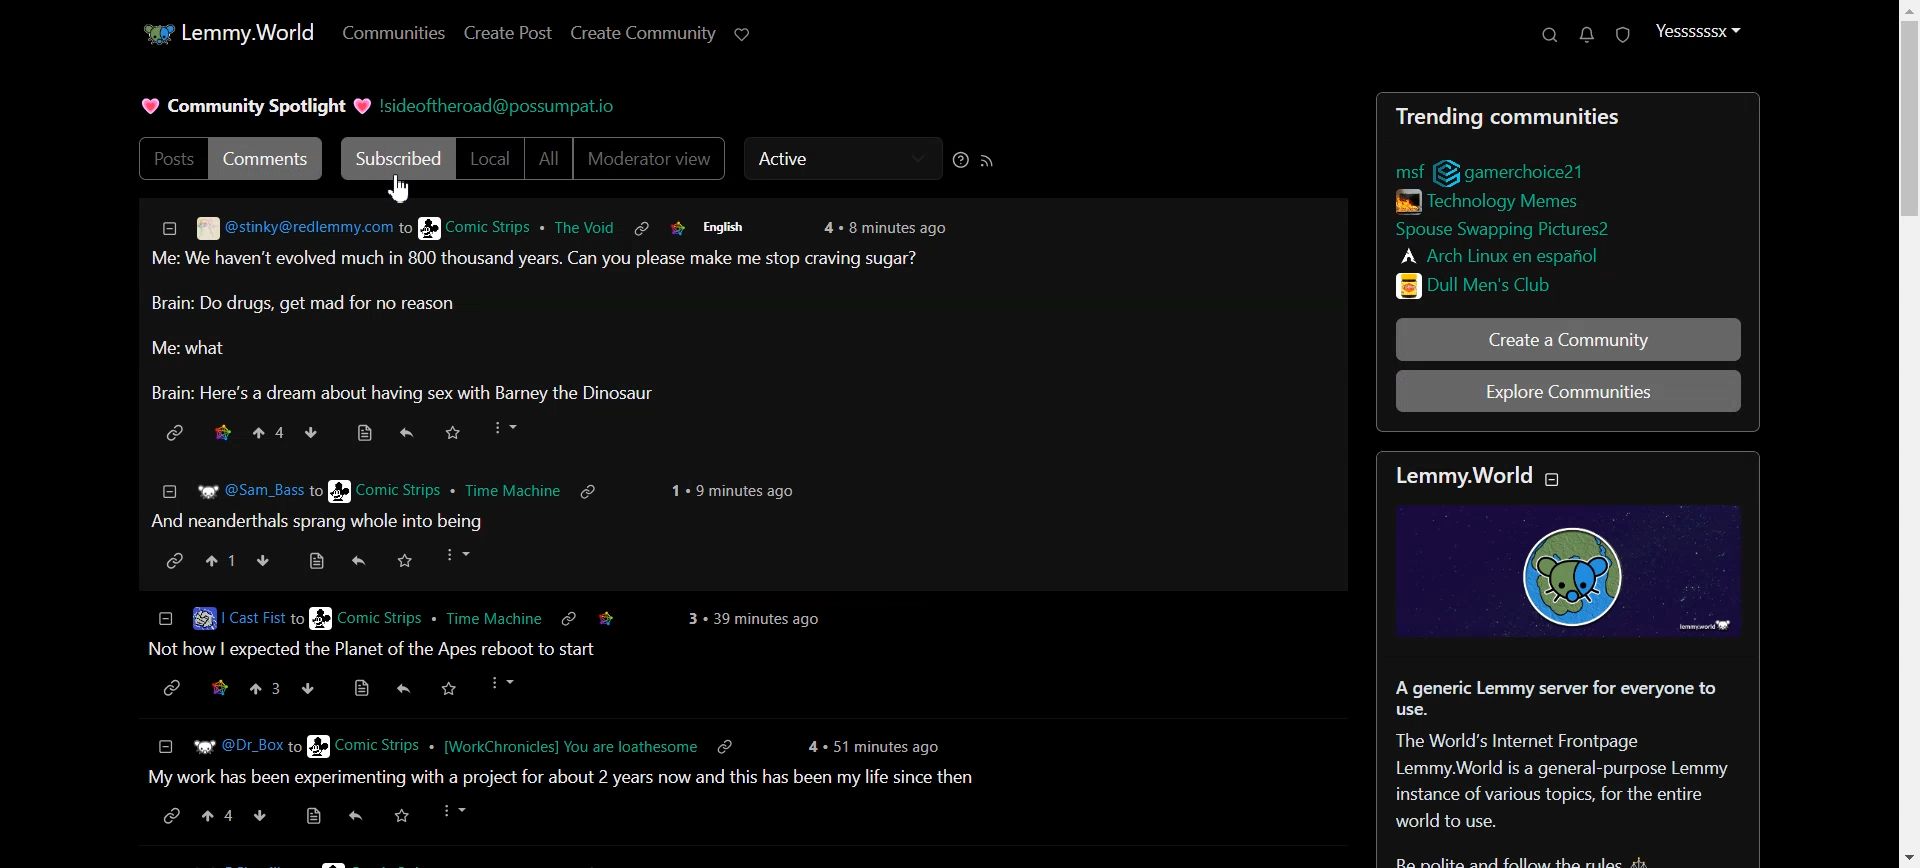  What do you see at coordinates (217, 688) in the screenshot?
I see `starred` at bounding box center [217, 688].